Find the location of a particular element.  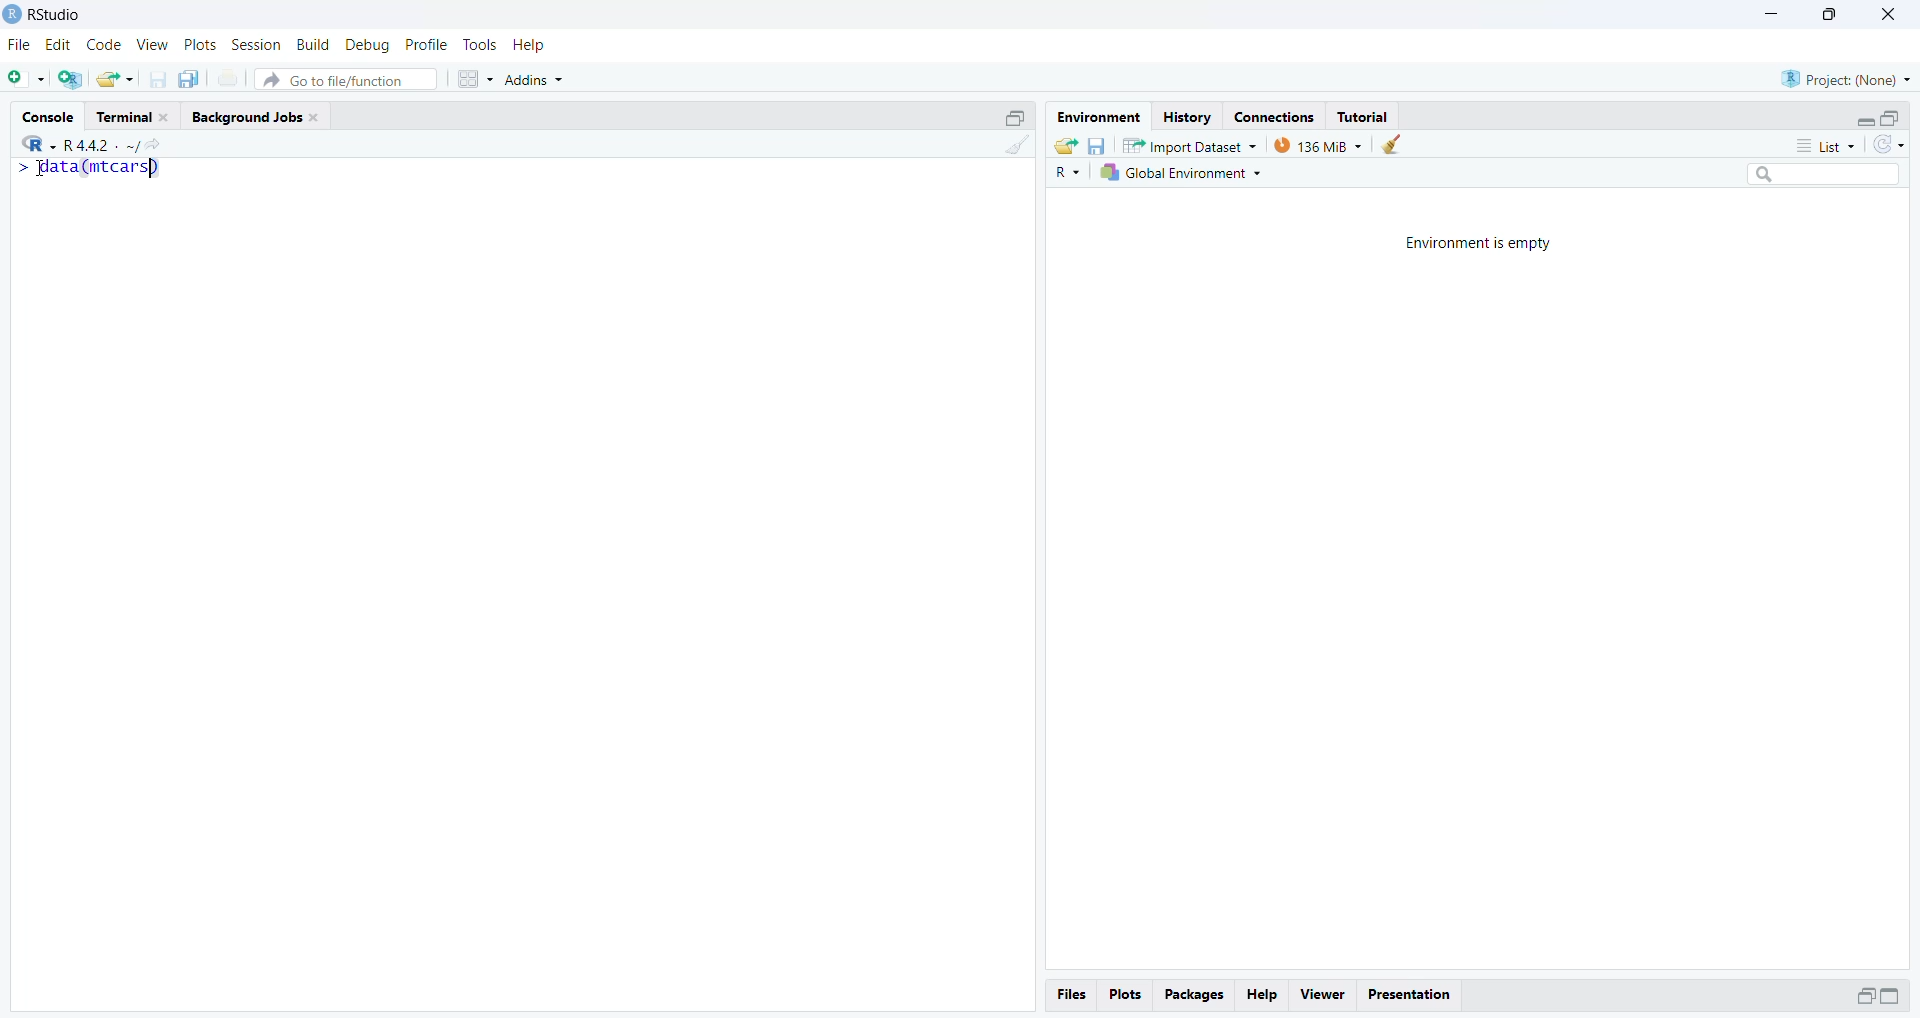

Console is located at coordinates (51, 115).